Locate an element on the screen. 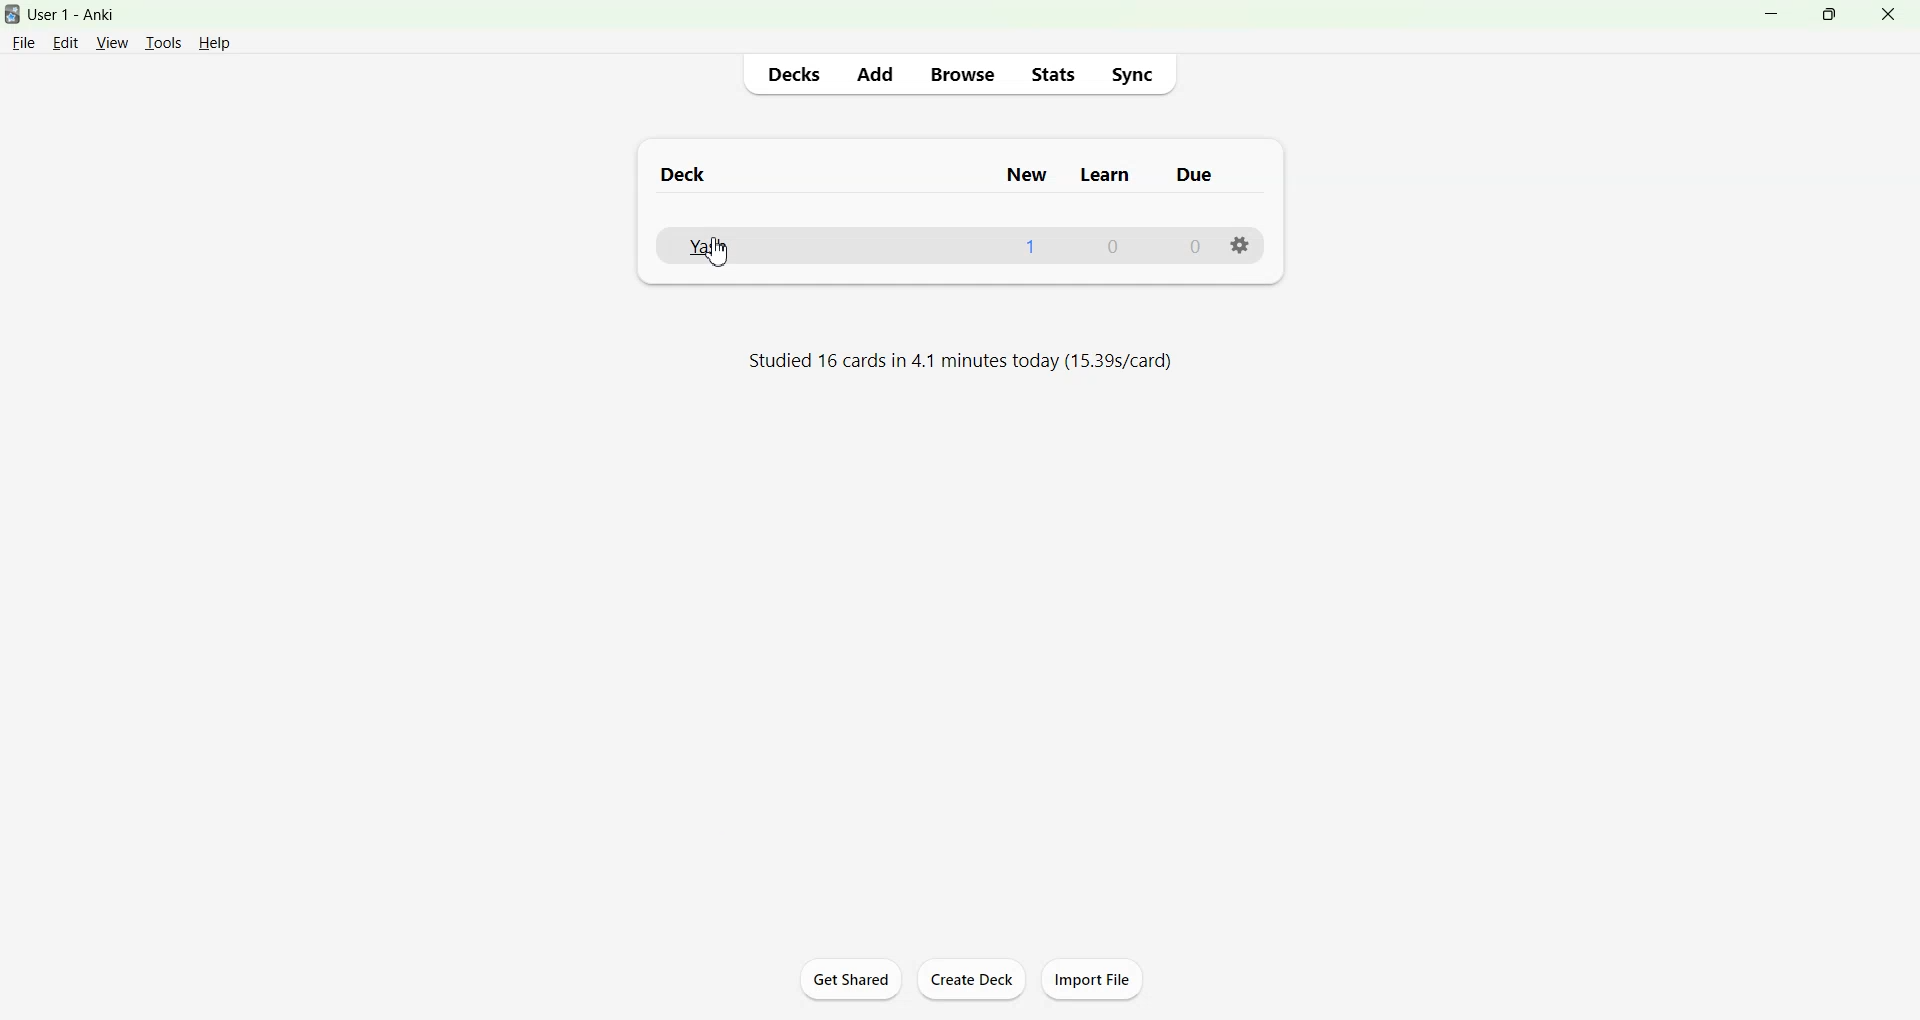  Cursor is located at coordinates (718, 252).